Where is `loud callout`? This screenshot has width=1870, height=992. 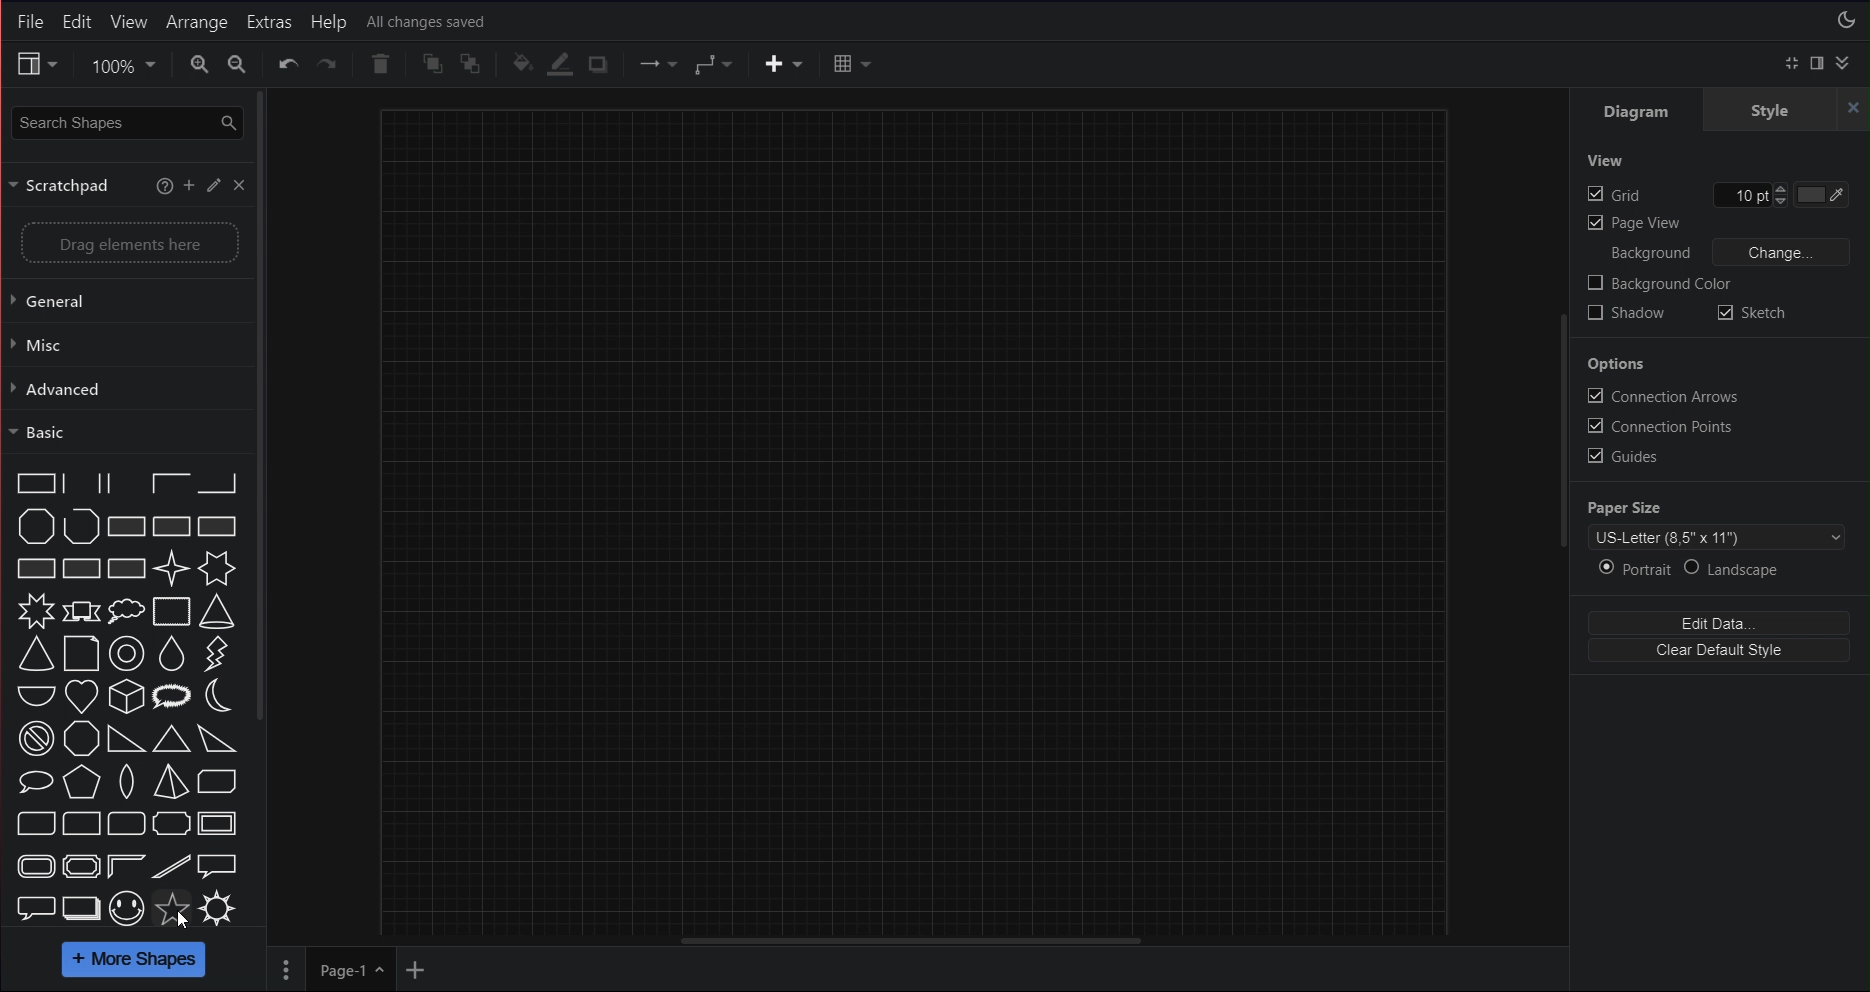 loud callout is located at coordinates (173, 697).